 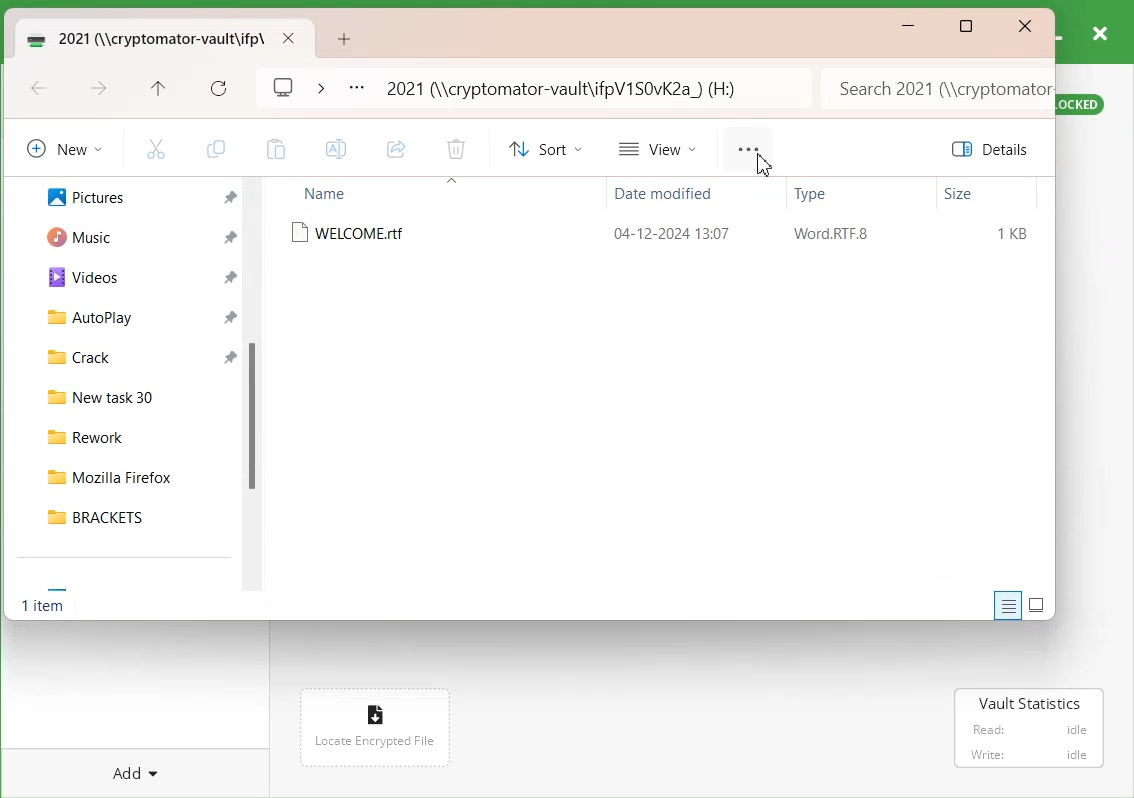 What do you see at coordinates (230, 237) in the screenshot?
I see `` at bounding box center [230, 237].